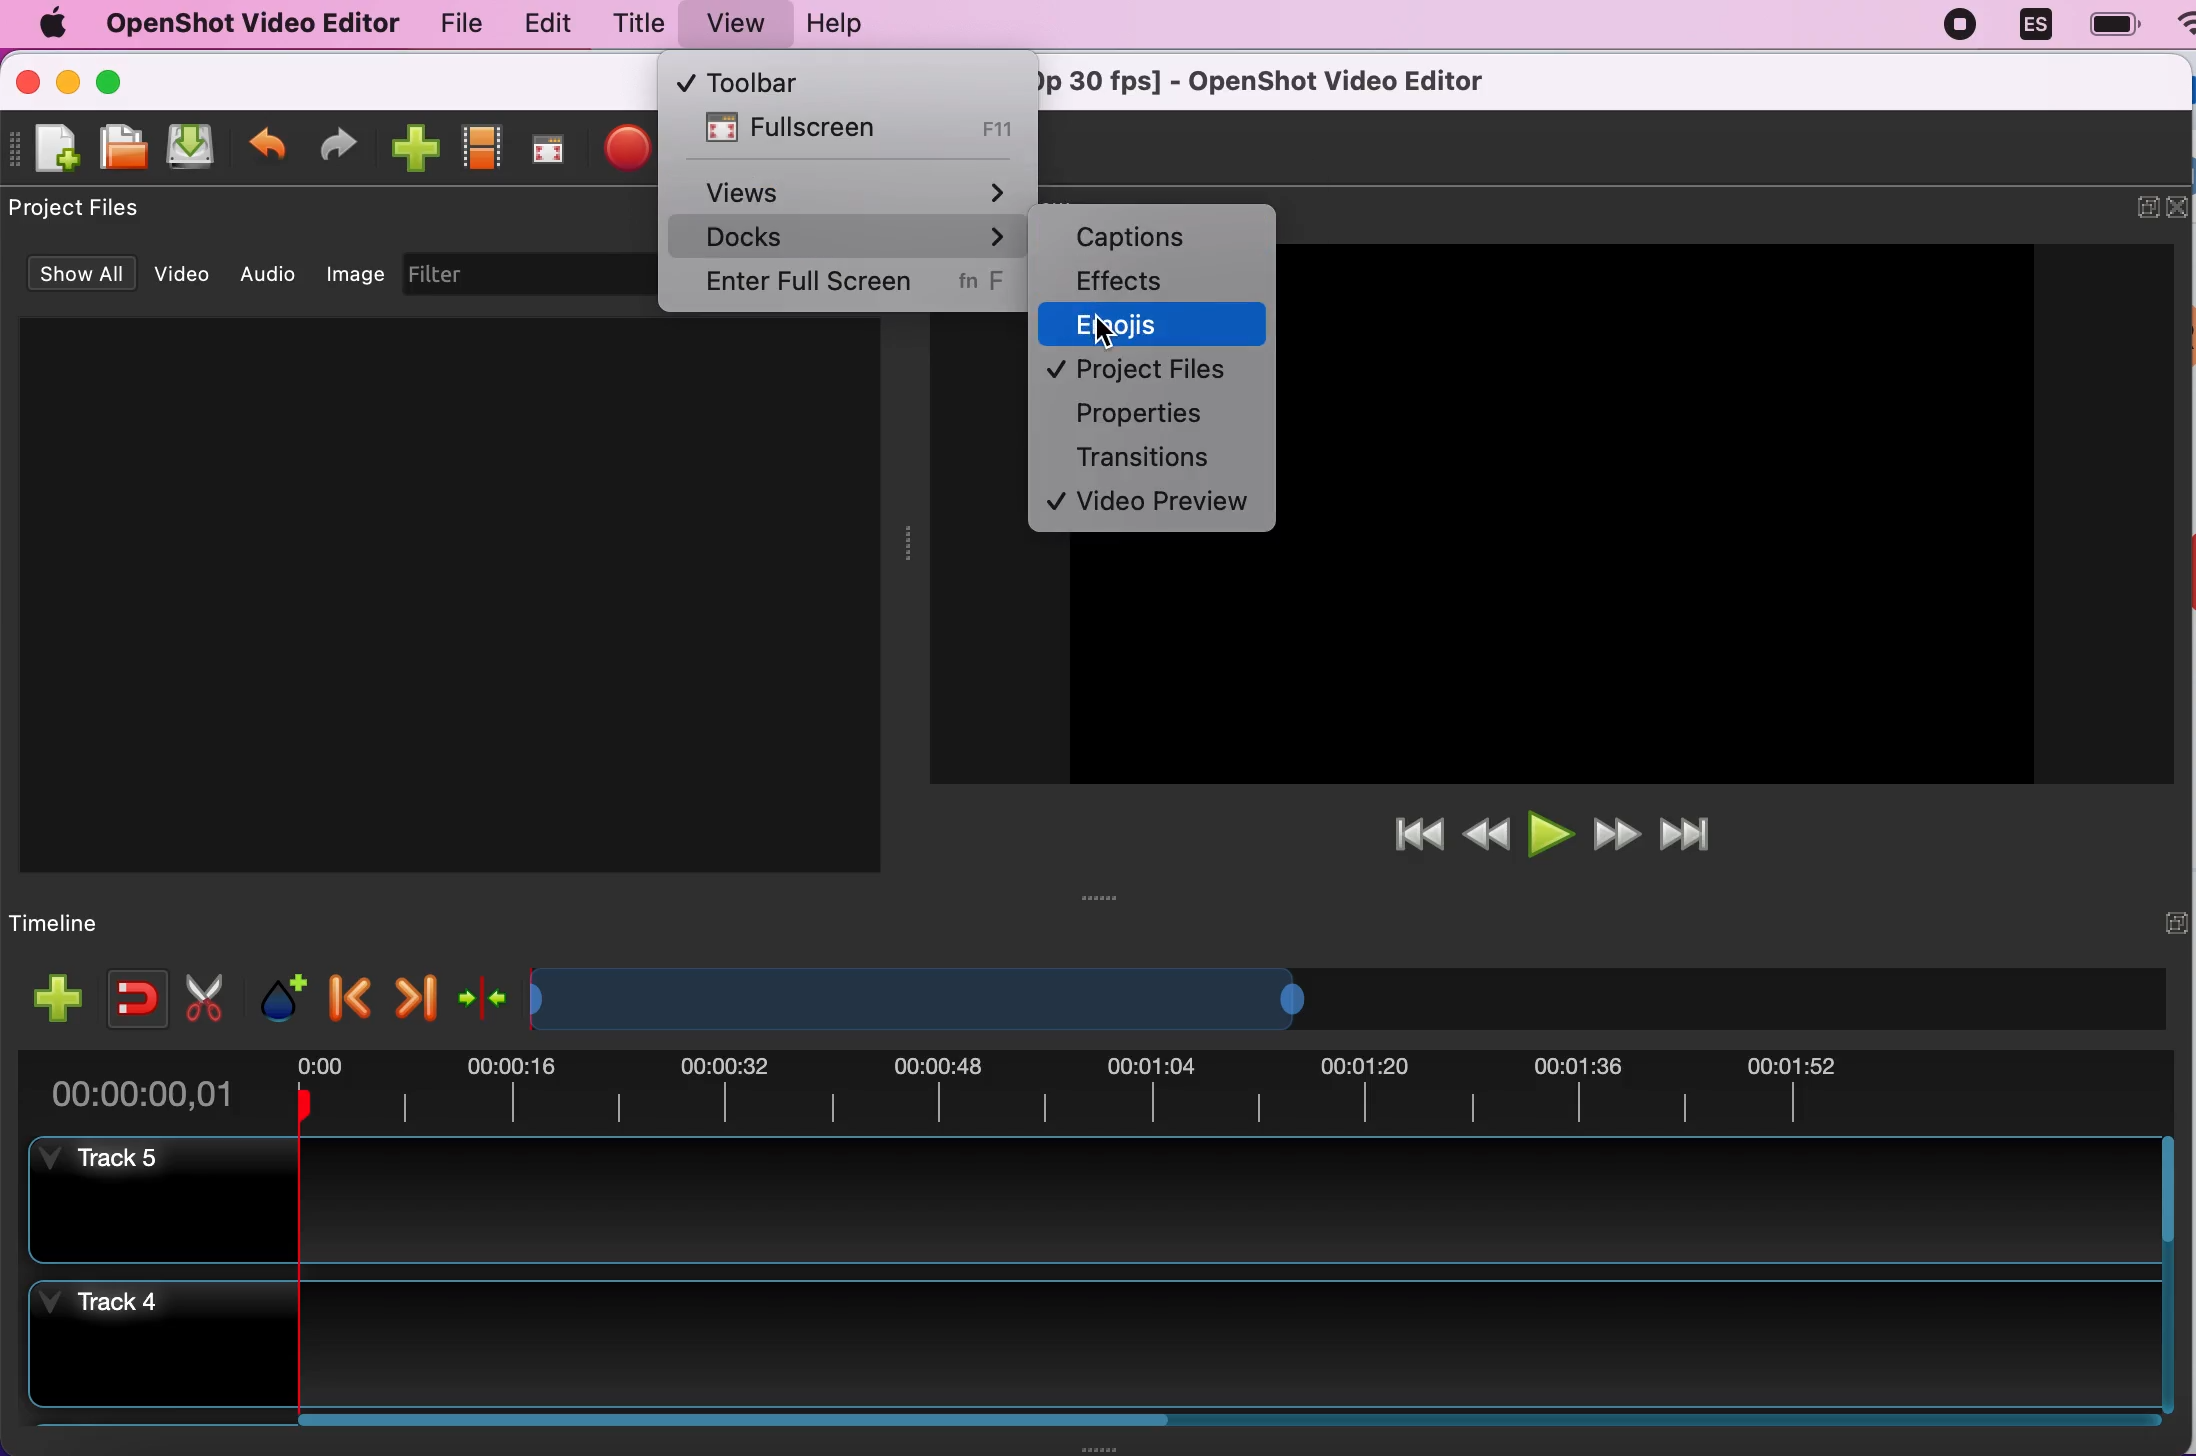 This screenshot has width=2196, height=1456. What do you see at coordinates (413, 144) in the screenshot?
I see `import files` at bounding box center [413, 144].